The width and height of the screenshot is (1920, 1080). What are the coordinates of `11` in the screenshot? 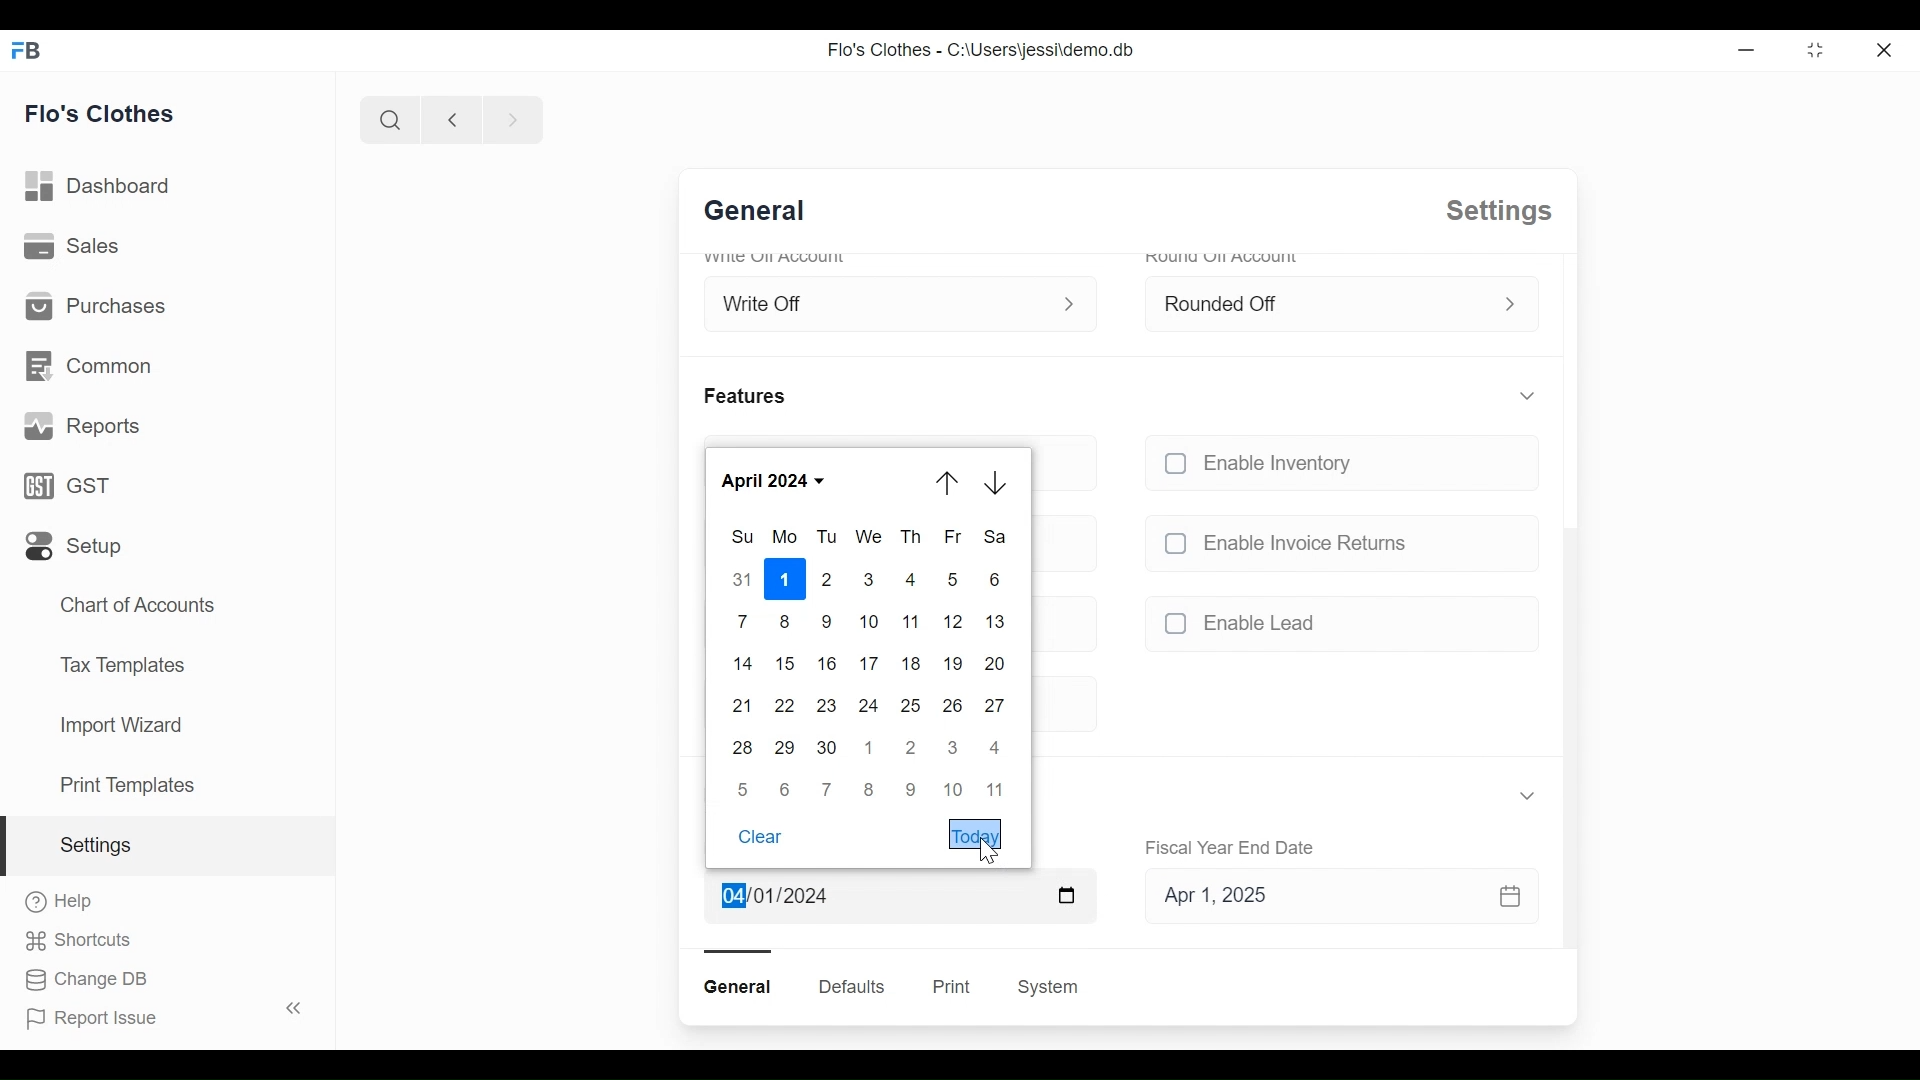 It's located at (913, 621).